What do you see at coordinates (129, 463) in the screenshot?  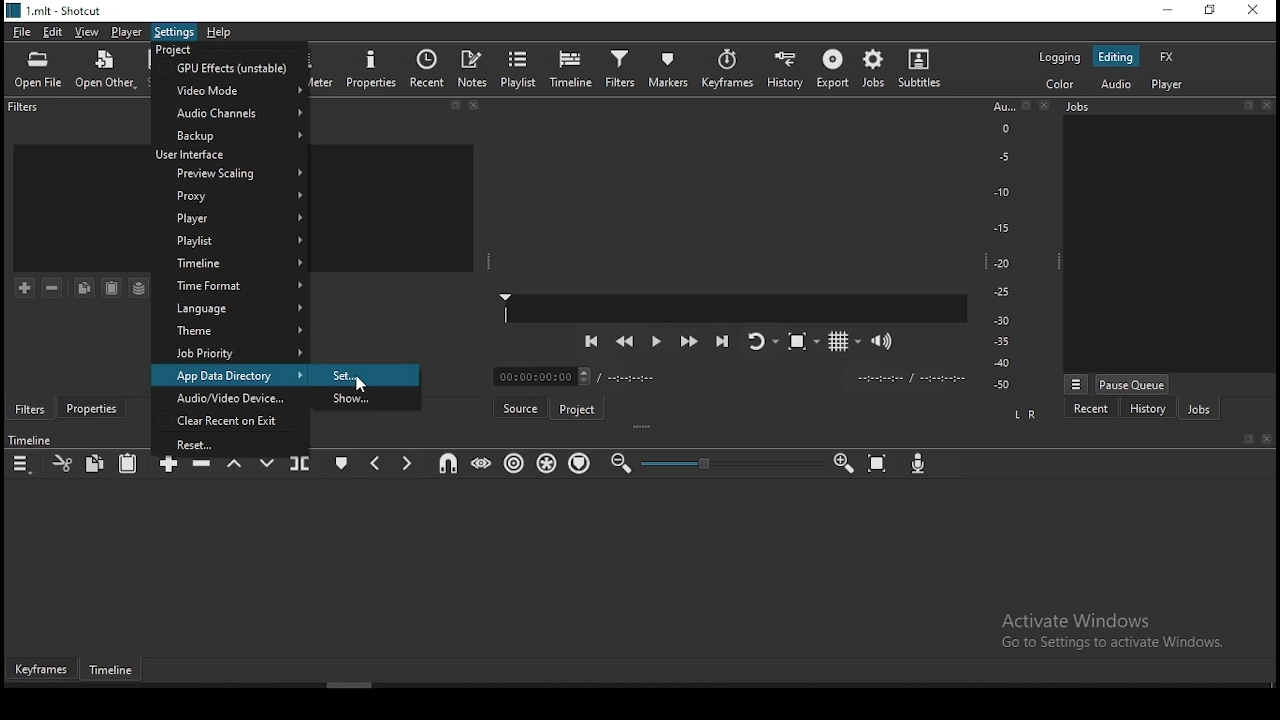 I see `paste` at bounding box center [129, 463].